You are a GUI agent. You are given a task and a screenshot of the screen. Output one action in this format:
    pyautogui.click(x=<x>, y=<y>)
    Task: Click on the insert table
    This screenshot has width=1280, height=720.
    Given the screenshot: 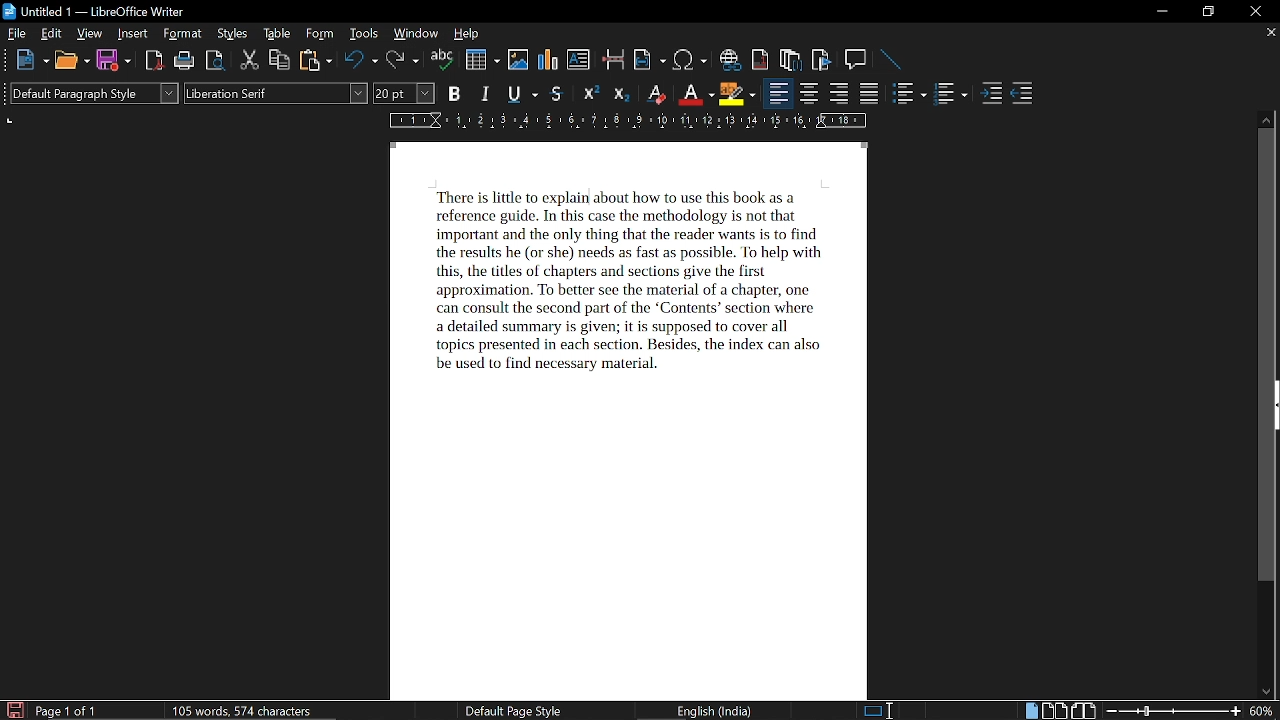 What is the action you would take?
    pyautogui.click(x=482, y=60)
    